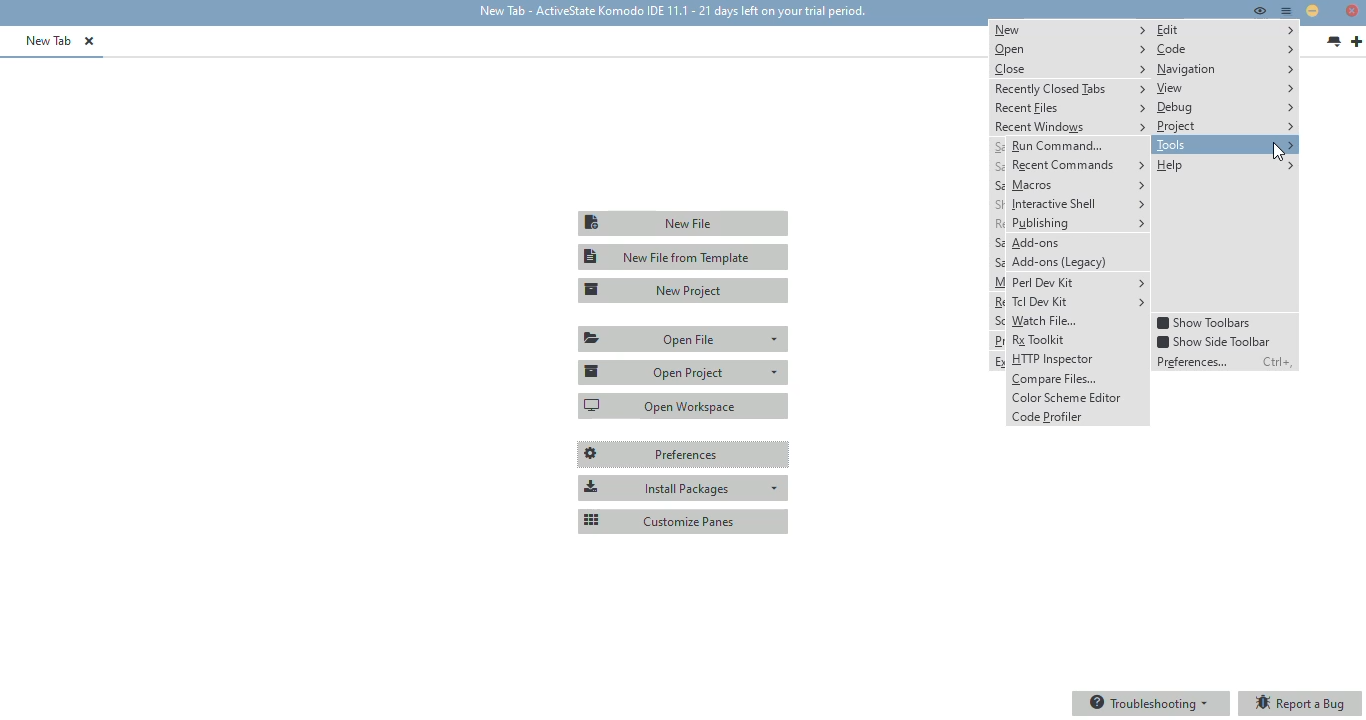  Describe the element at coordinates (1077, 184) in the screenshot. I see `Macros` at that location.